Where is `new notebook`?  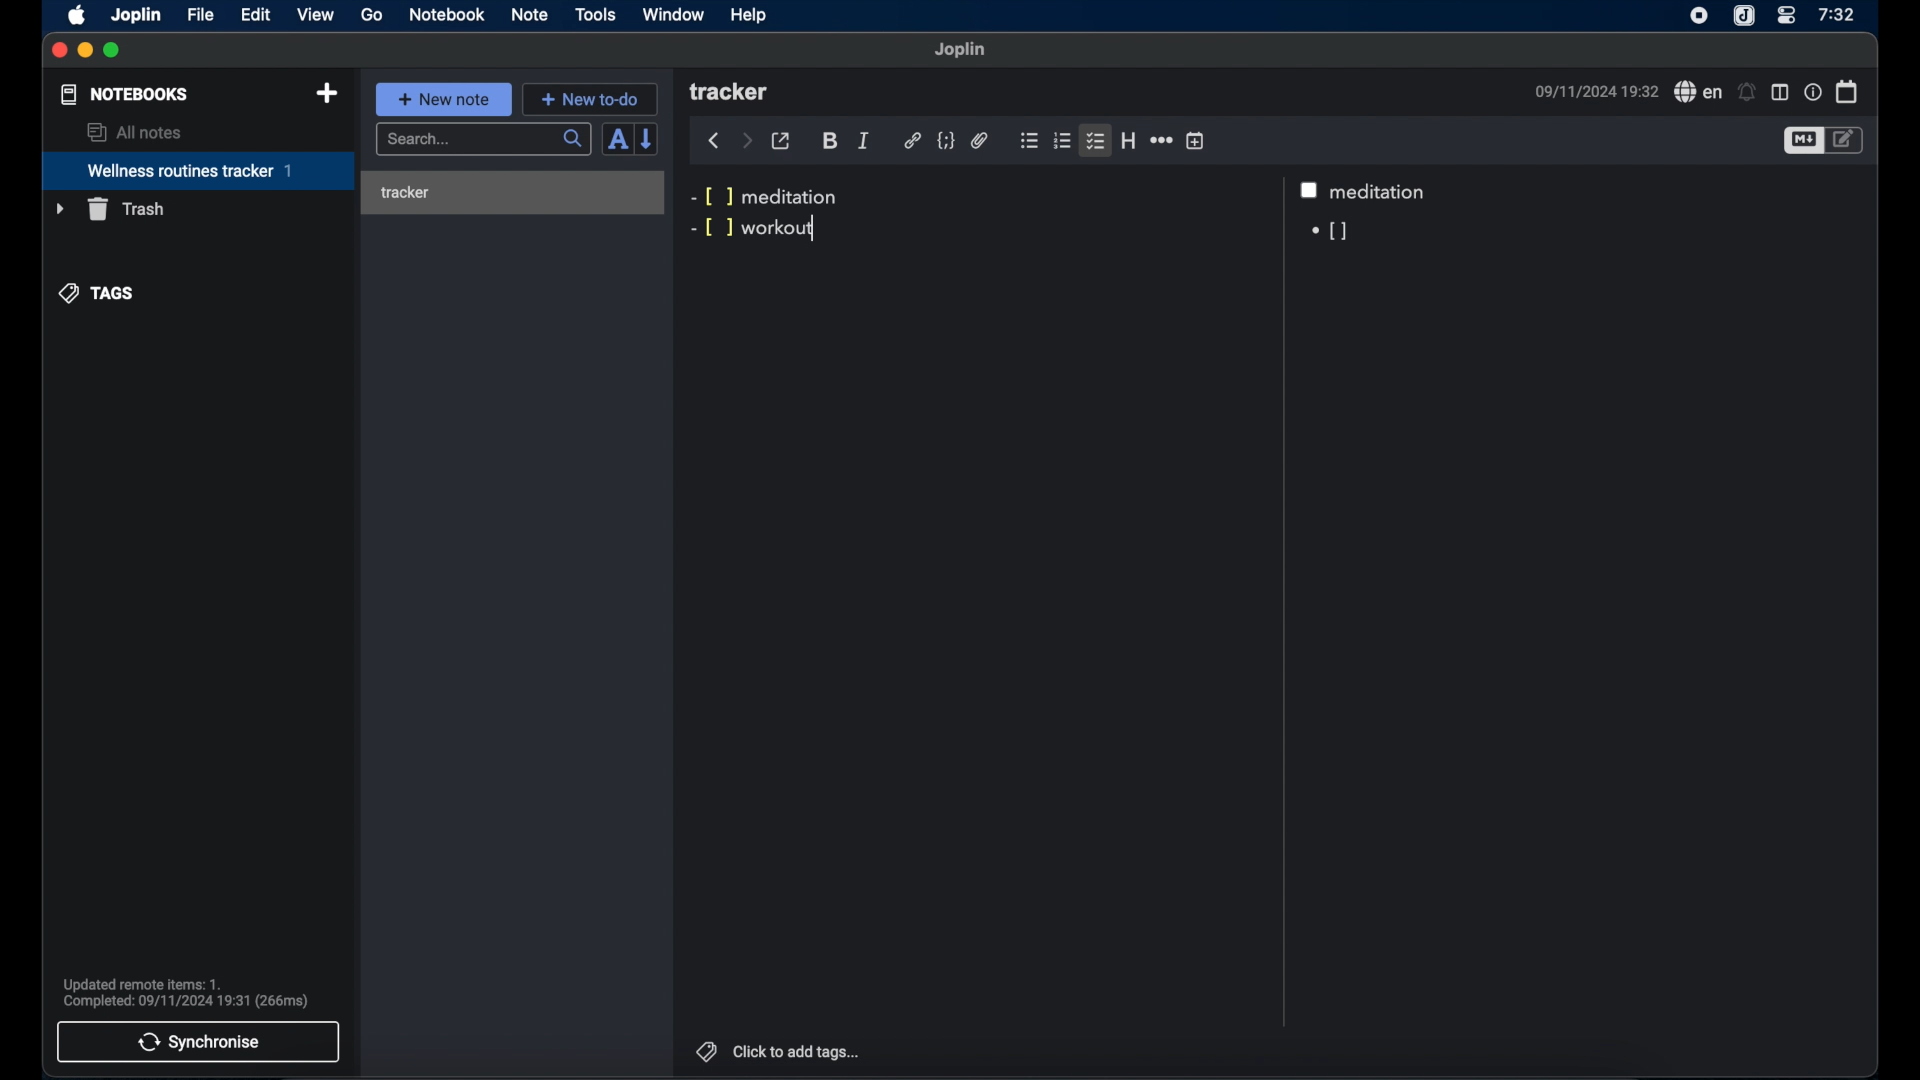
new notebook is located at coordinates (329, 94).